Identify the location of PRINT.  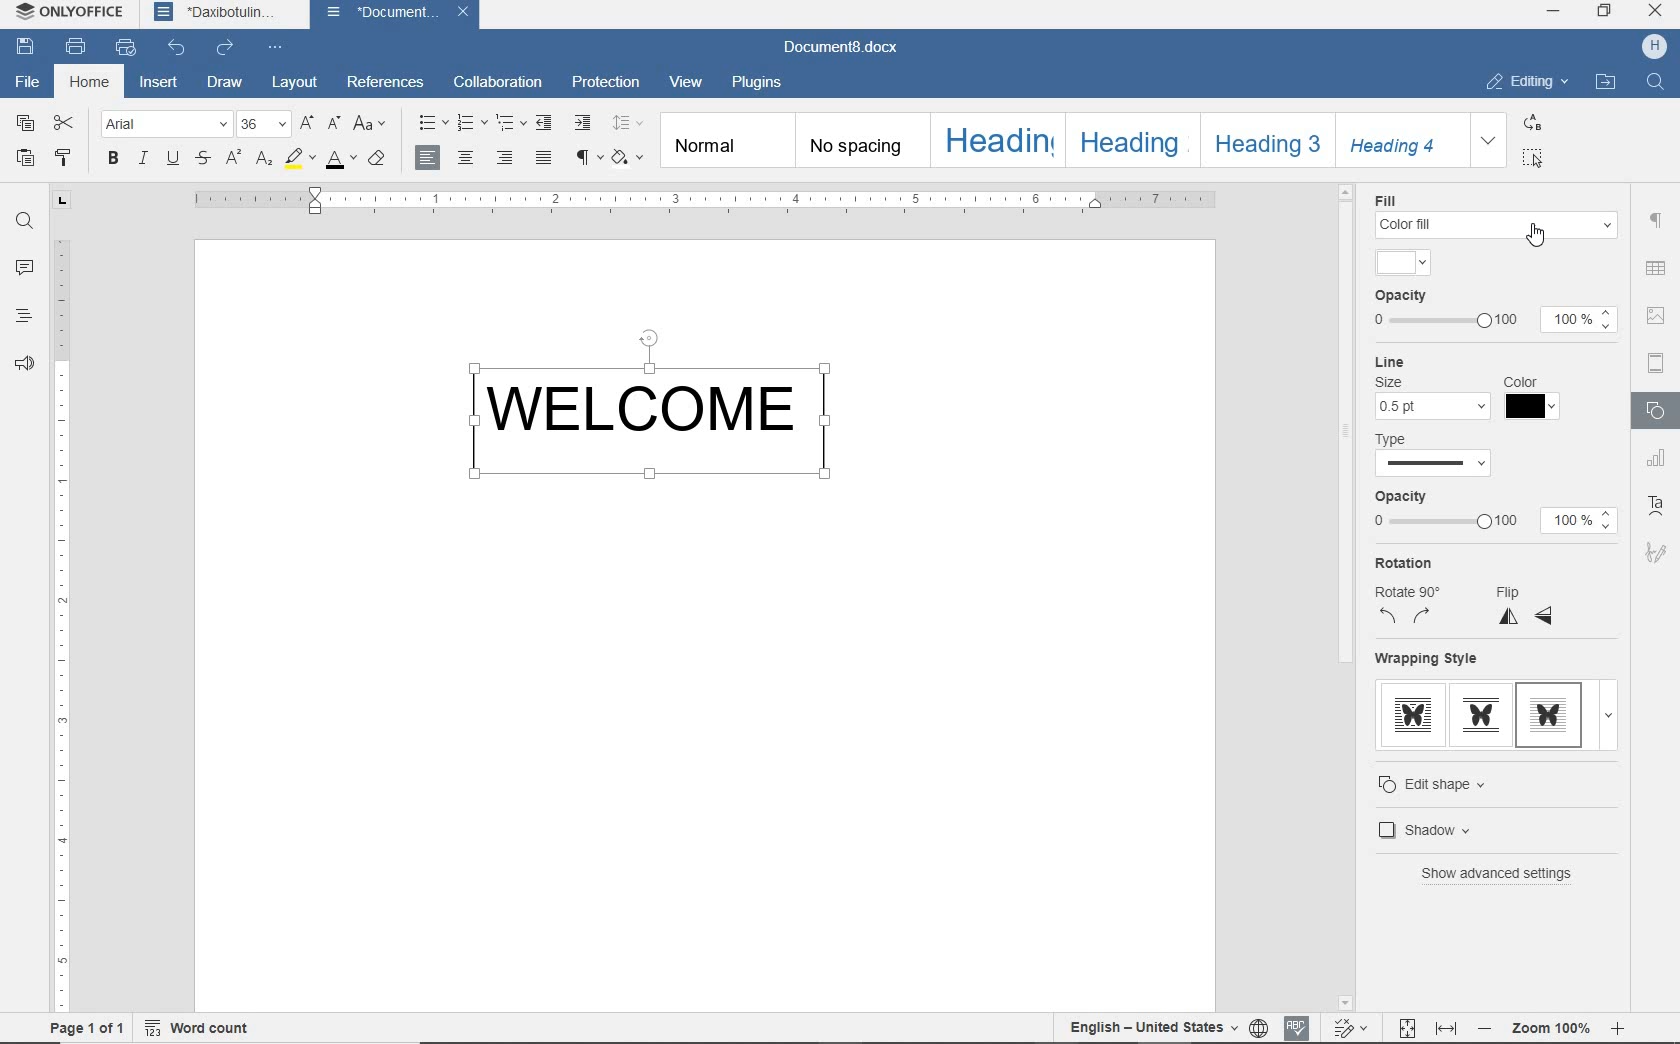
(75, 47).